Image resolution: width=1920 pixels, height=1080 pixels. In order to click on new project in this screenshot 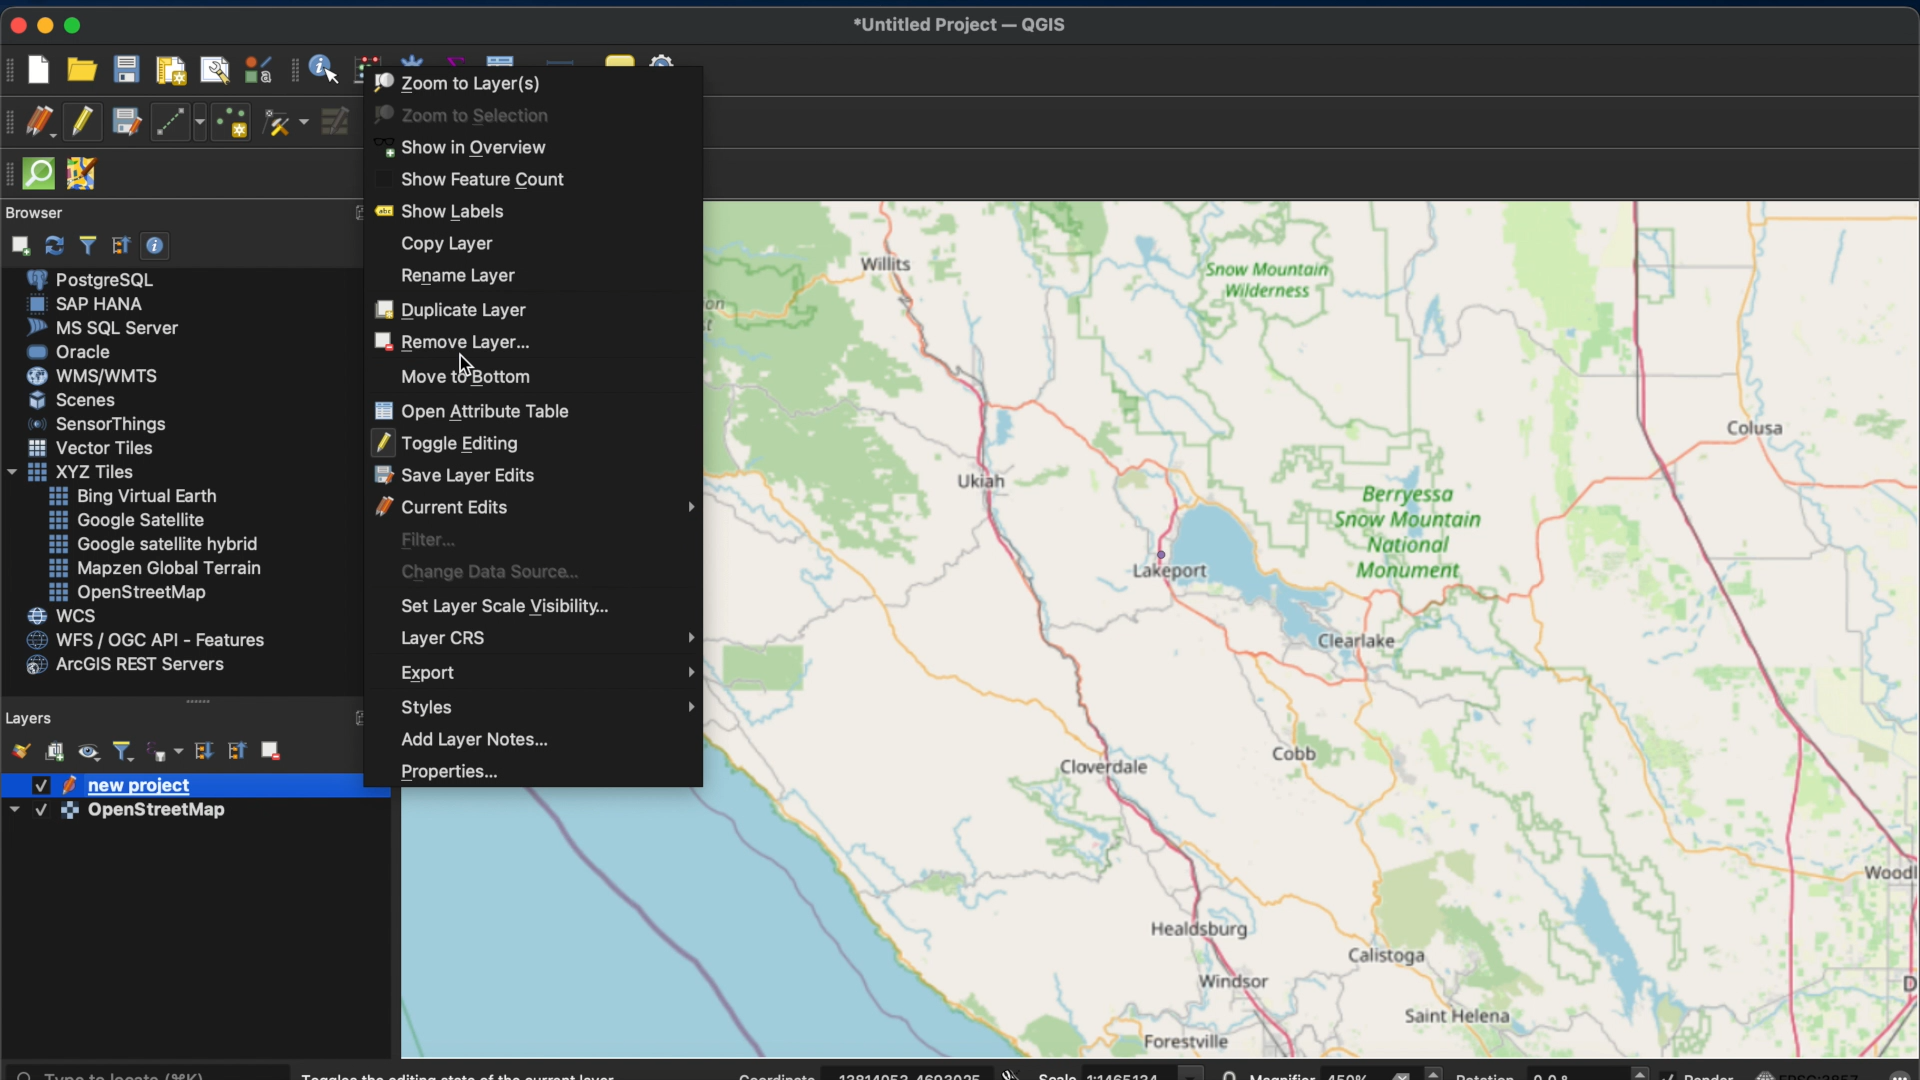, I will do `click(44, 71)`.